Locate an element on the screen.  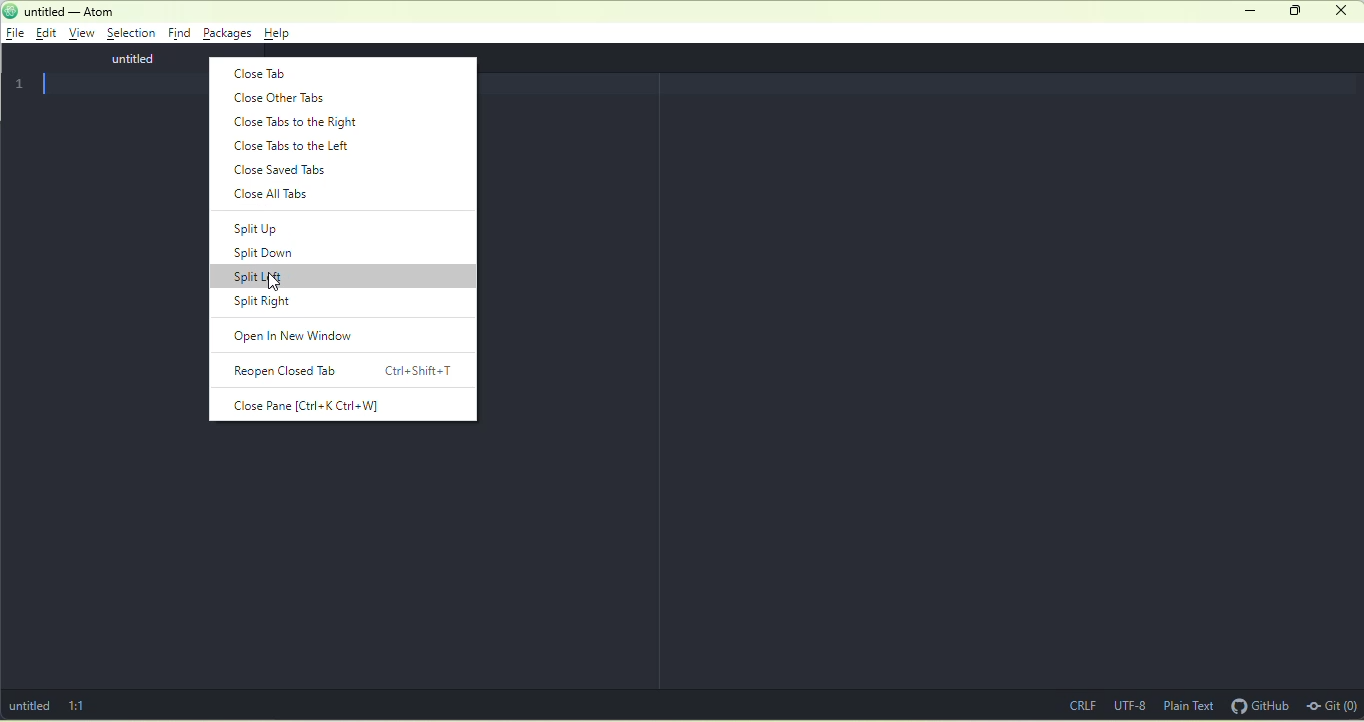
view is located at coordinates (84, 35).